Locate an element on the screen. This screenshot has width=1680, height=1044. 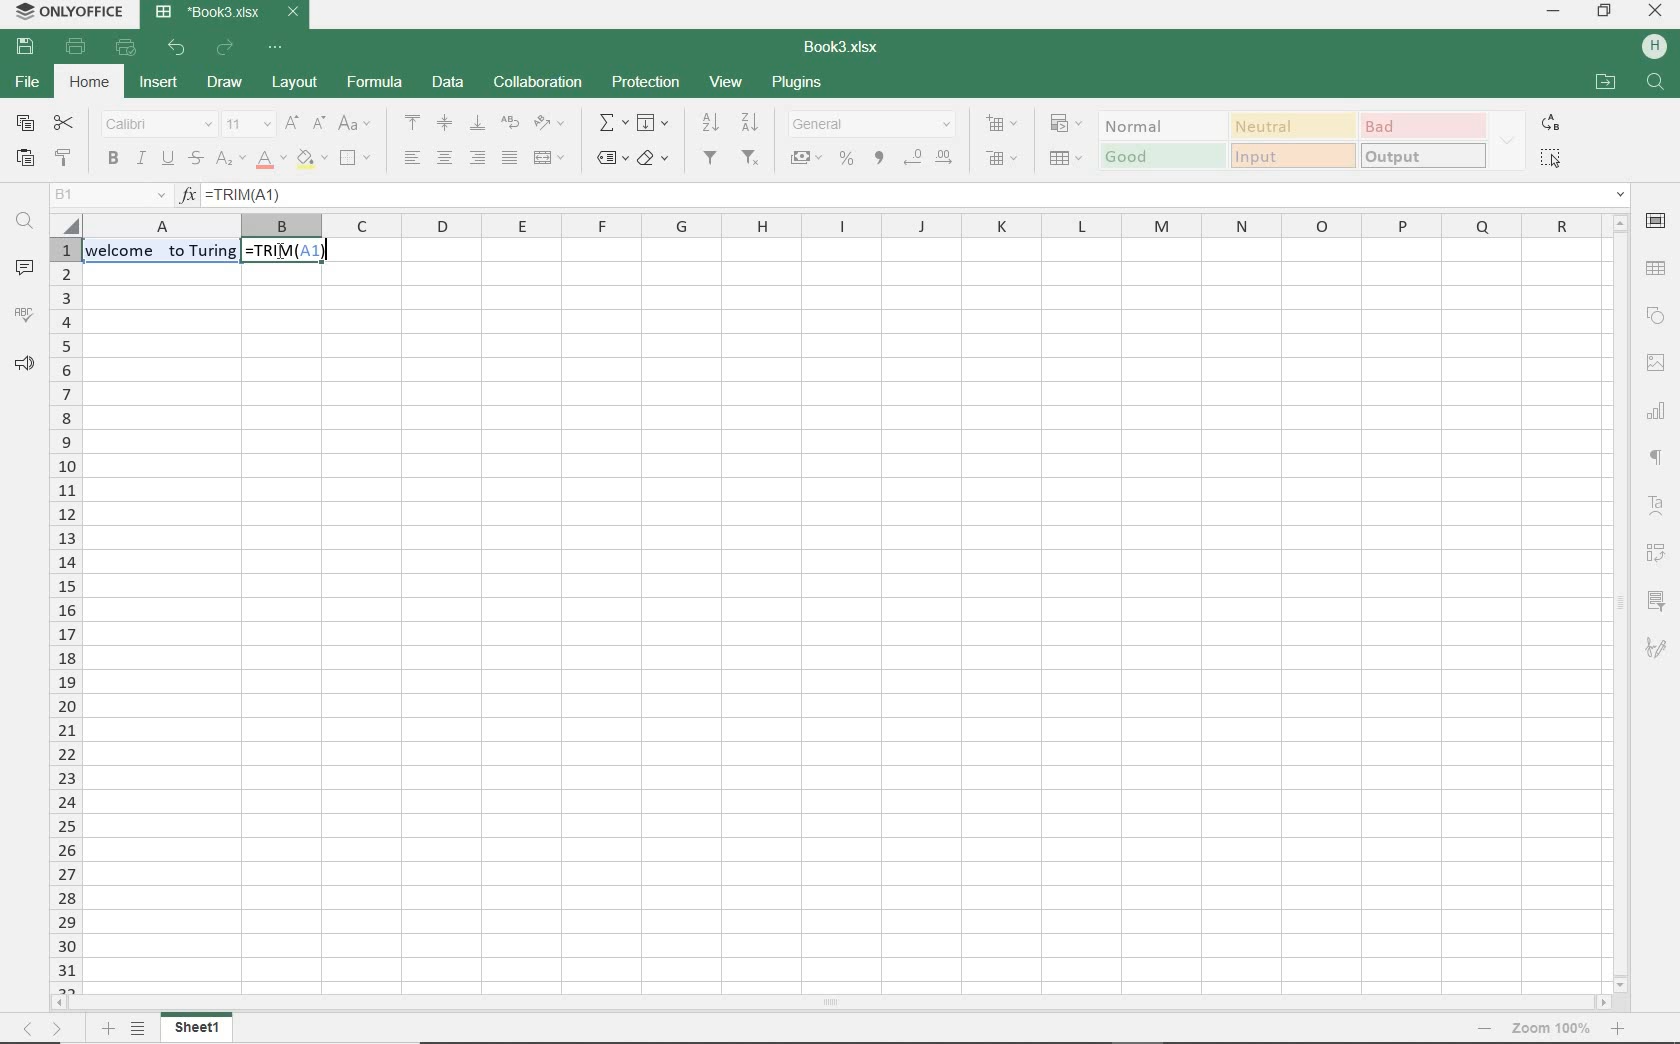
plugins is located at coordinates (799, 83).